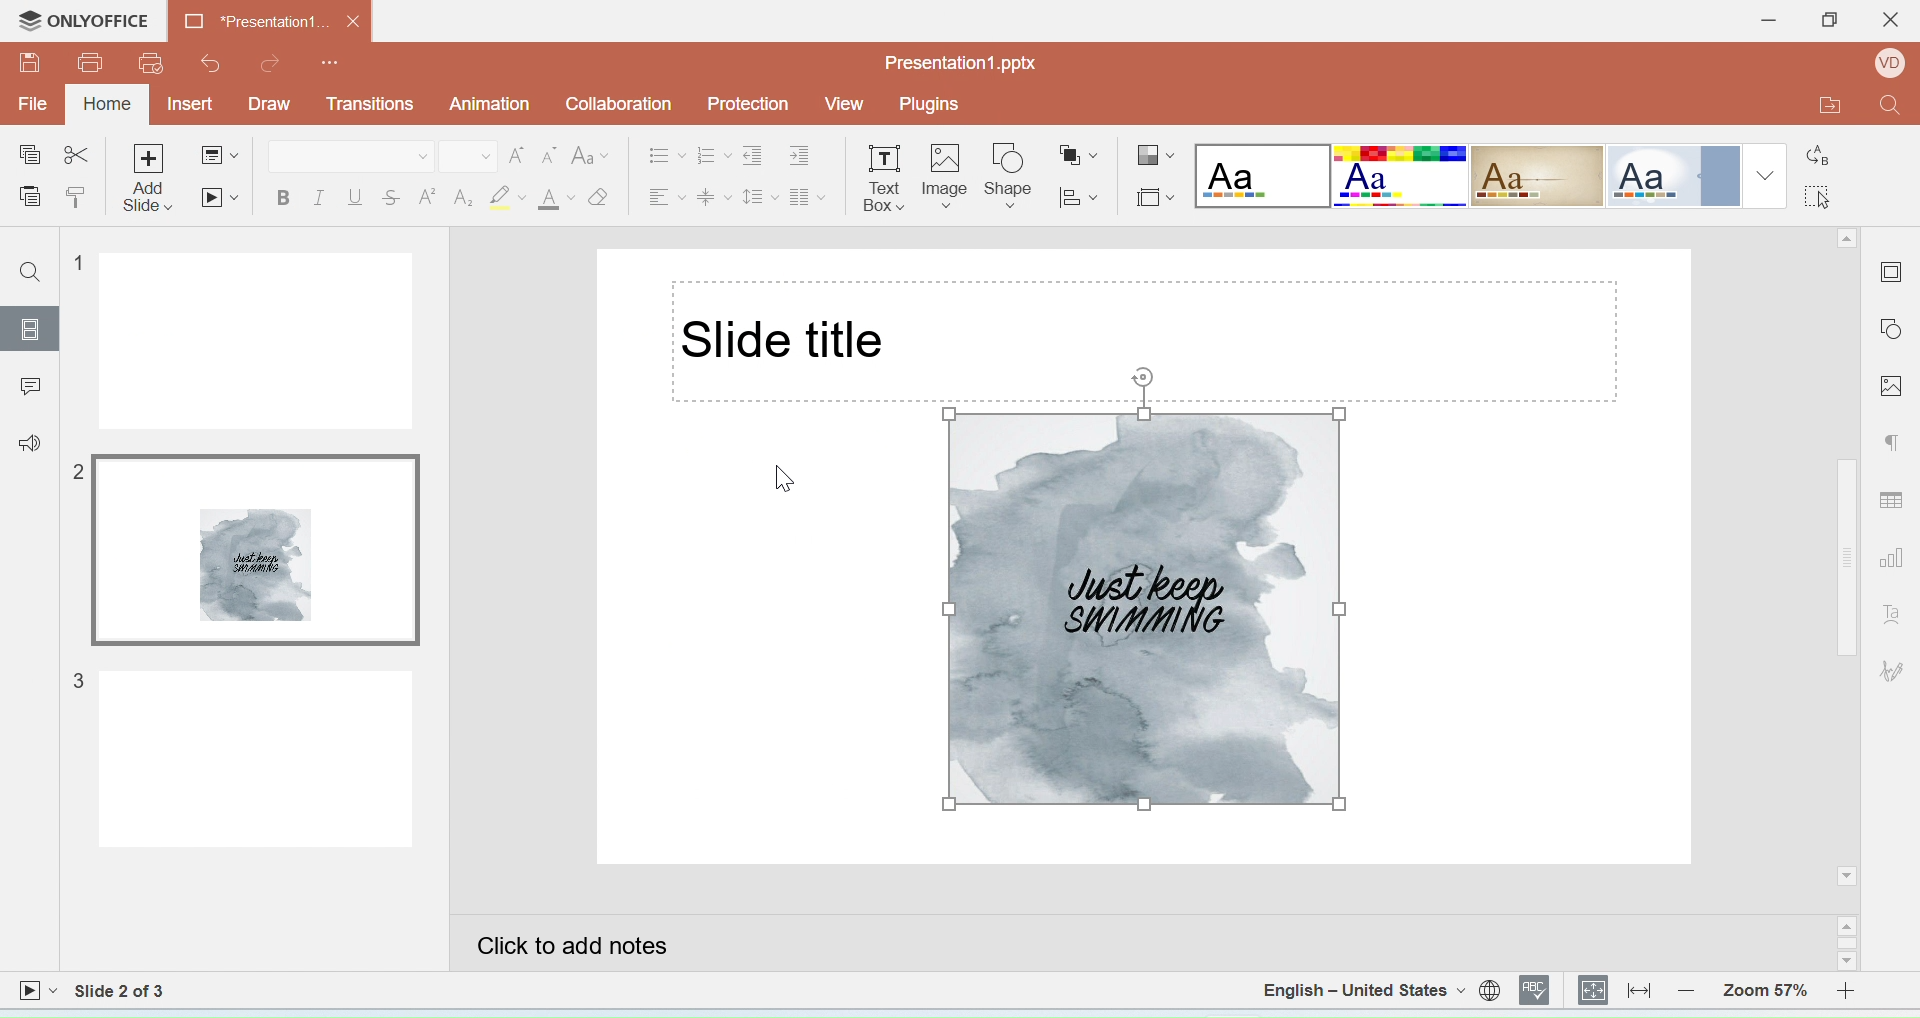 Image resolution: width=1920 pixels, height=1018 pixels. I want to click on Drop down, so click(1766, 175).